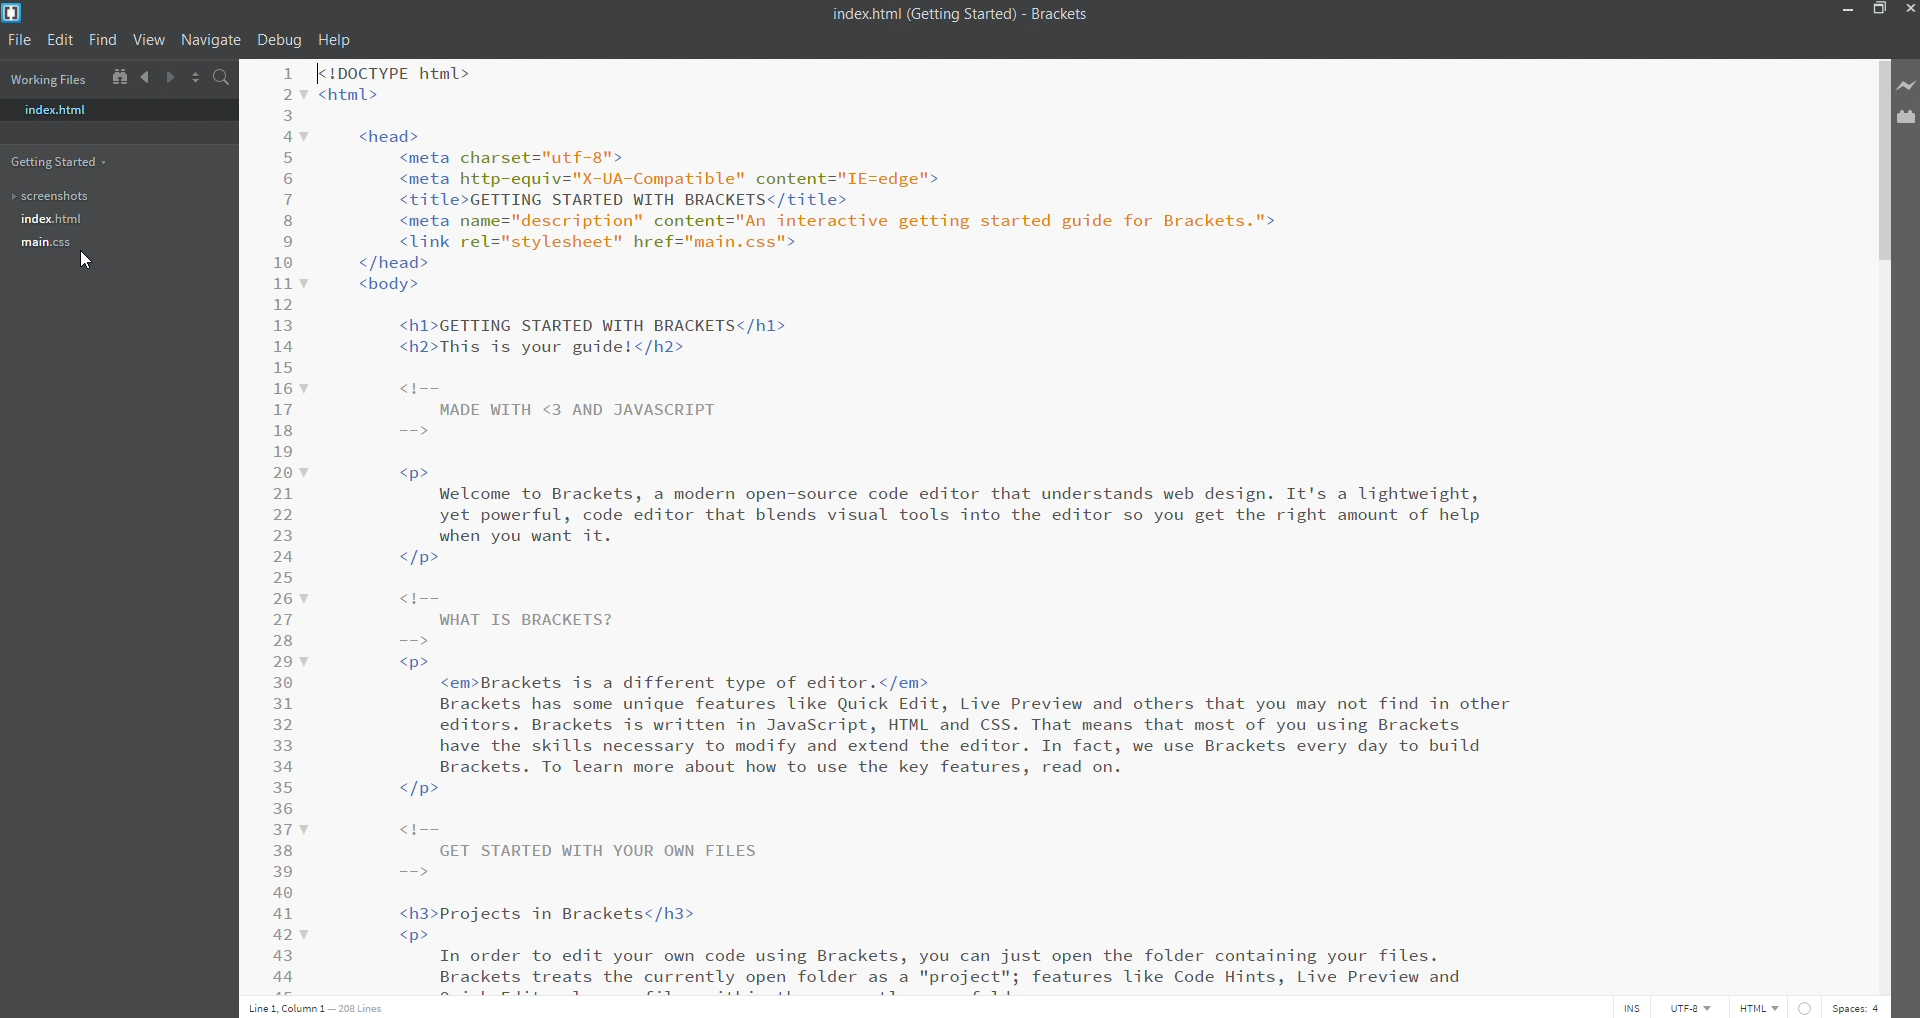  I want to click on search, so click(220, 80).